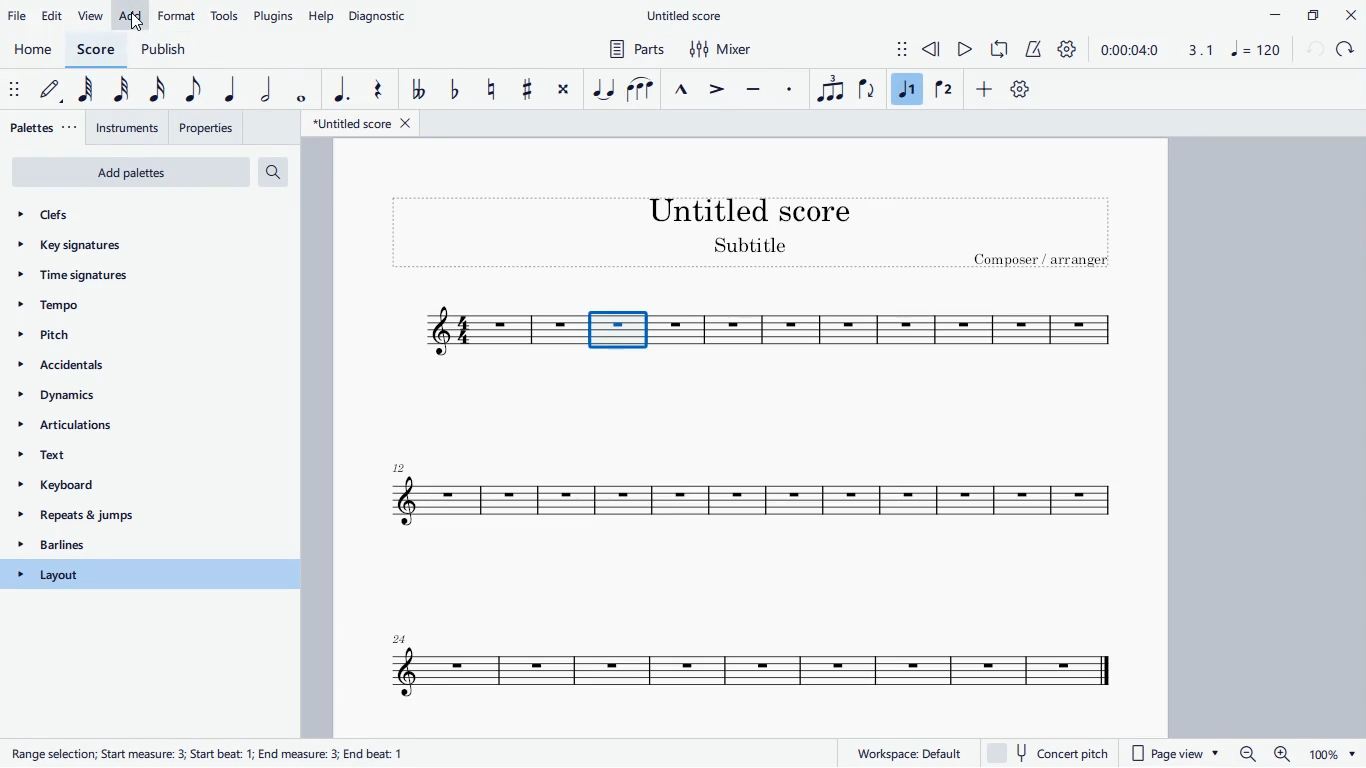  I want to click on 64th note, so click(91, 92).